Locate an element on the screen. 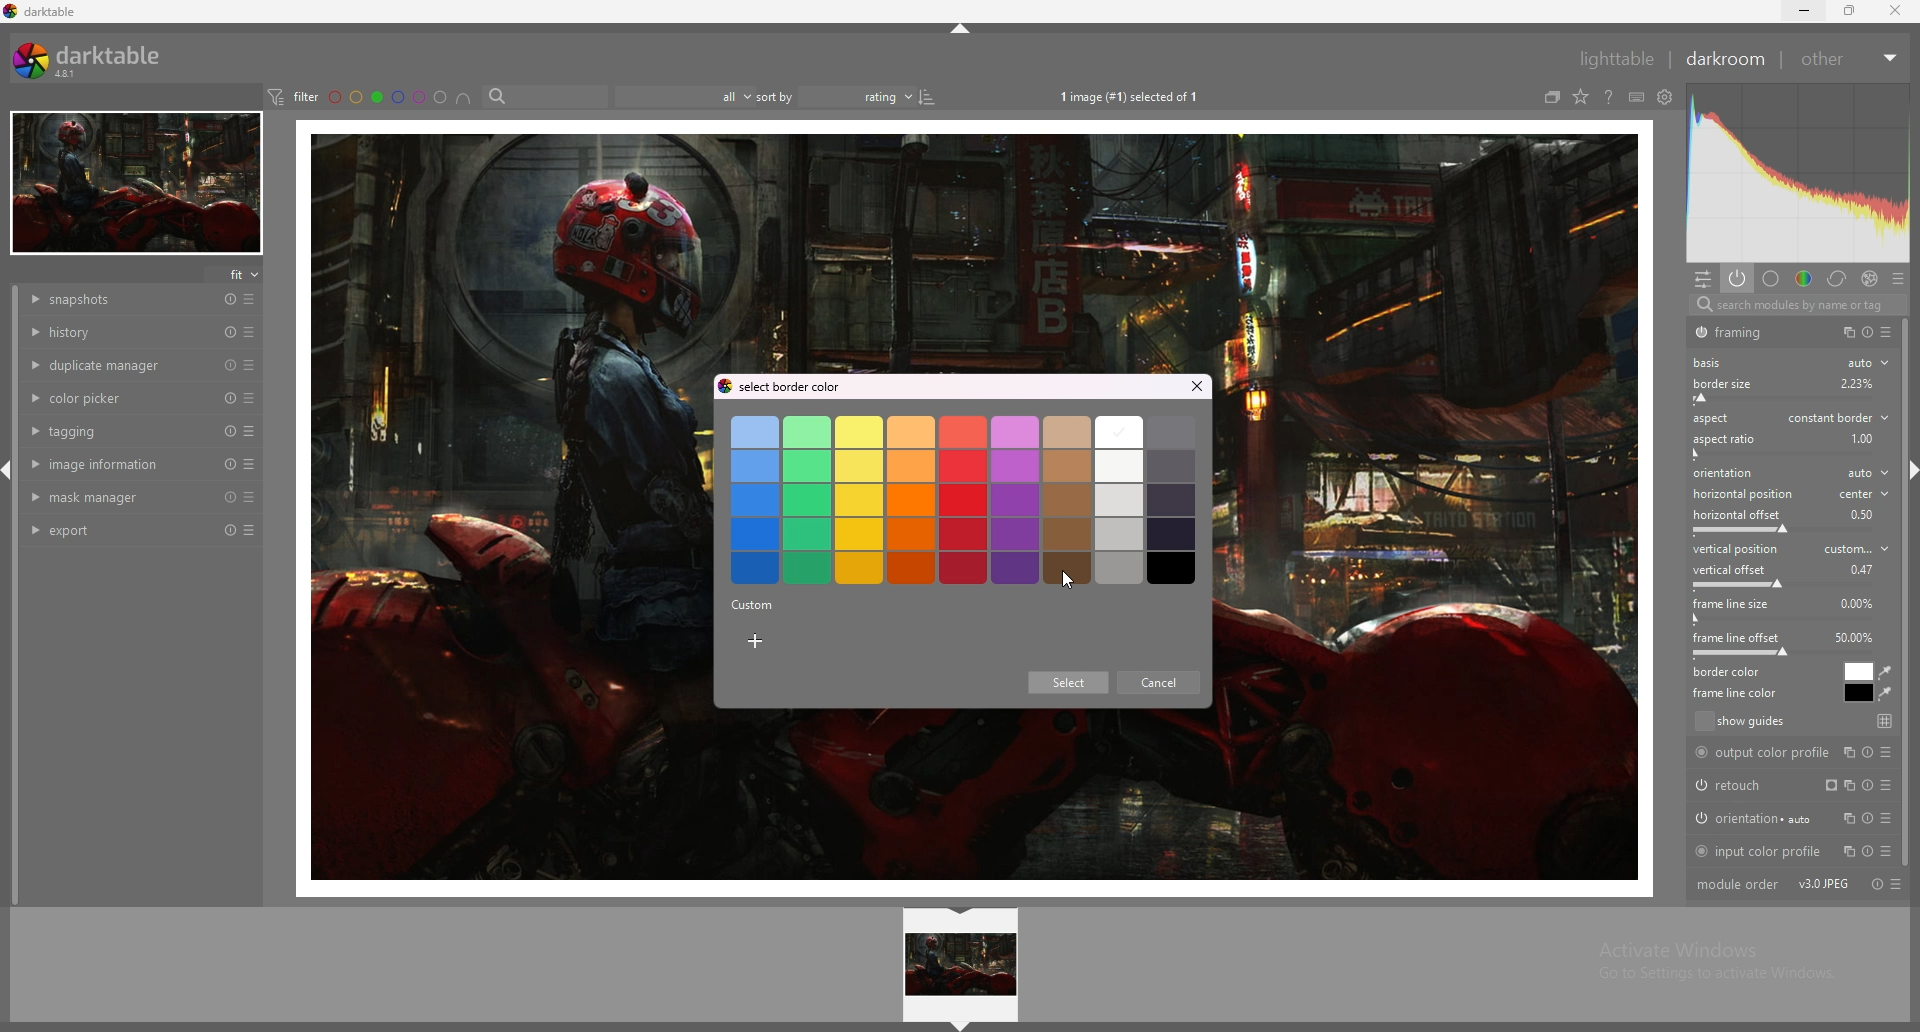 The image size is (1920, 1032). snapshots is located at coordinates (122, 301).